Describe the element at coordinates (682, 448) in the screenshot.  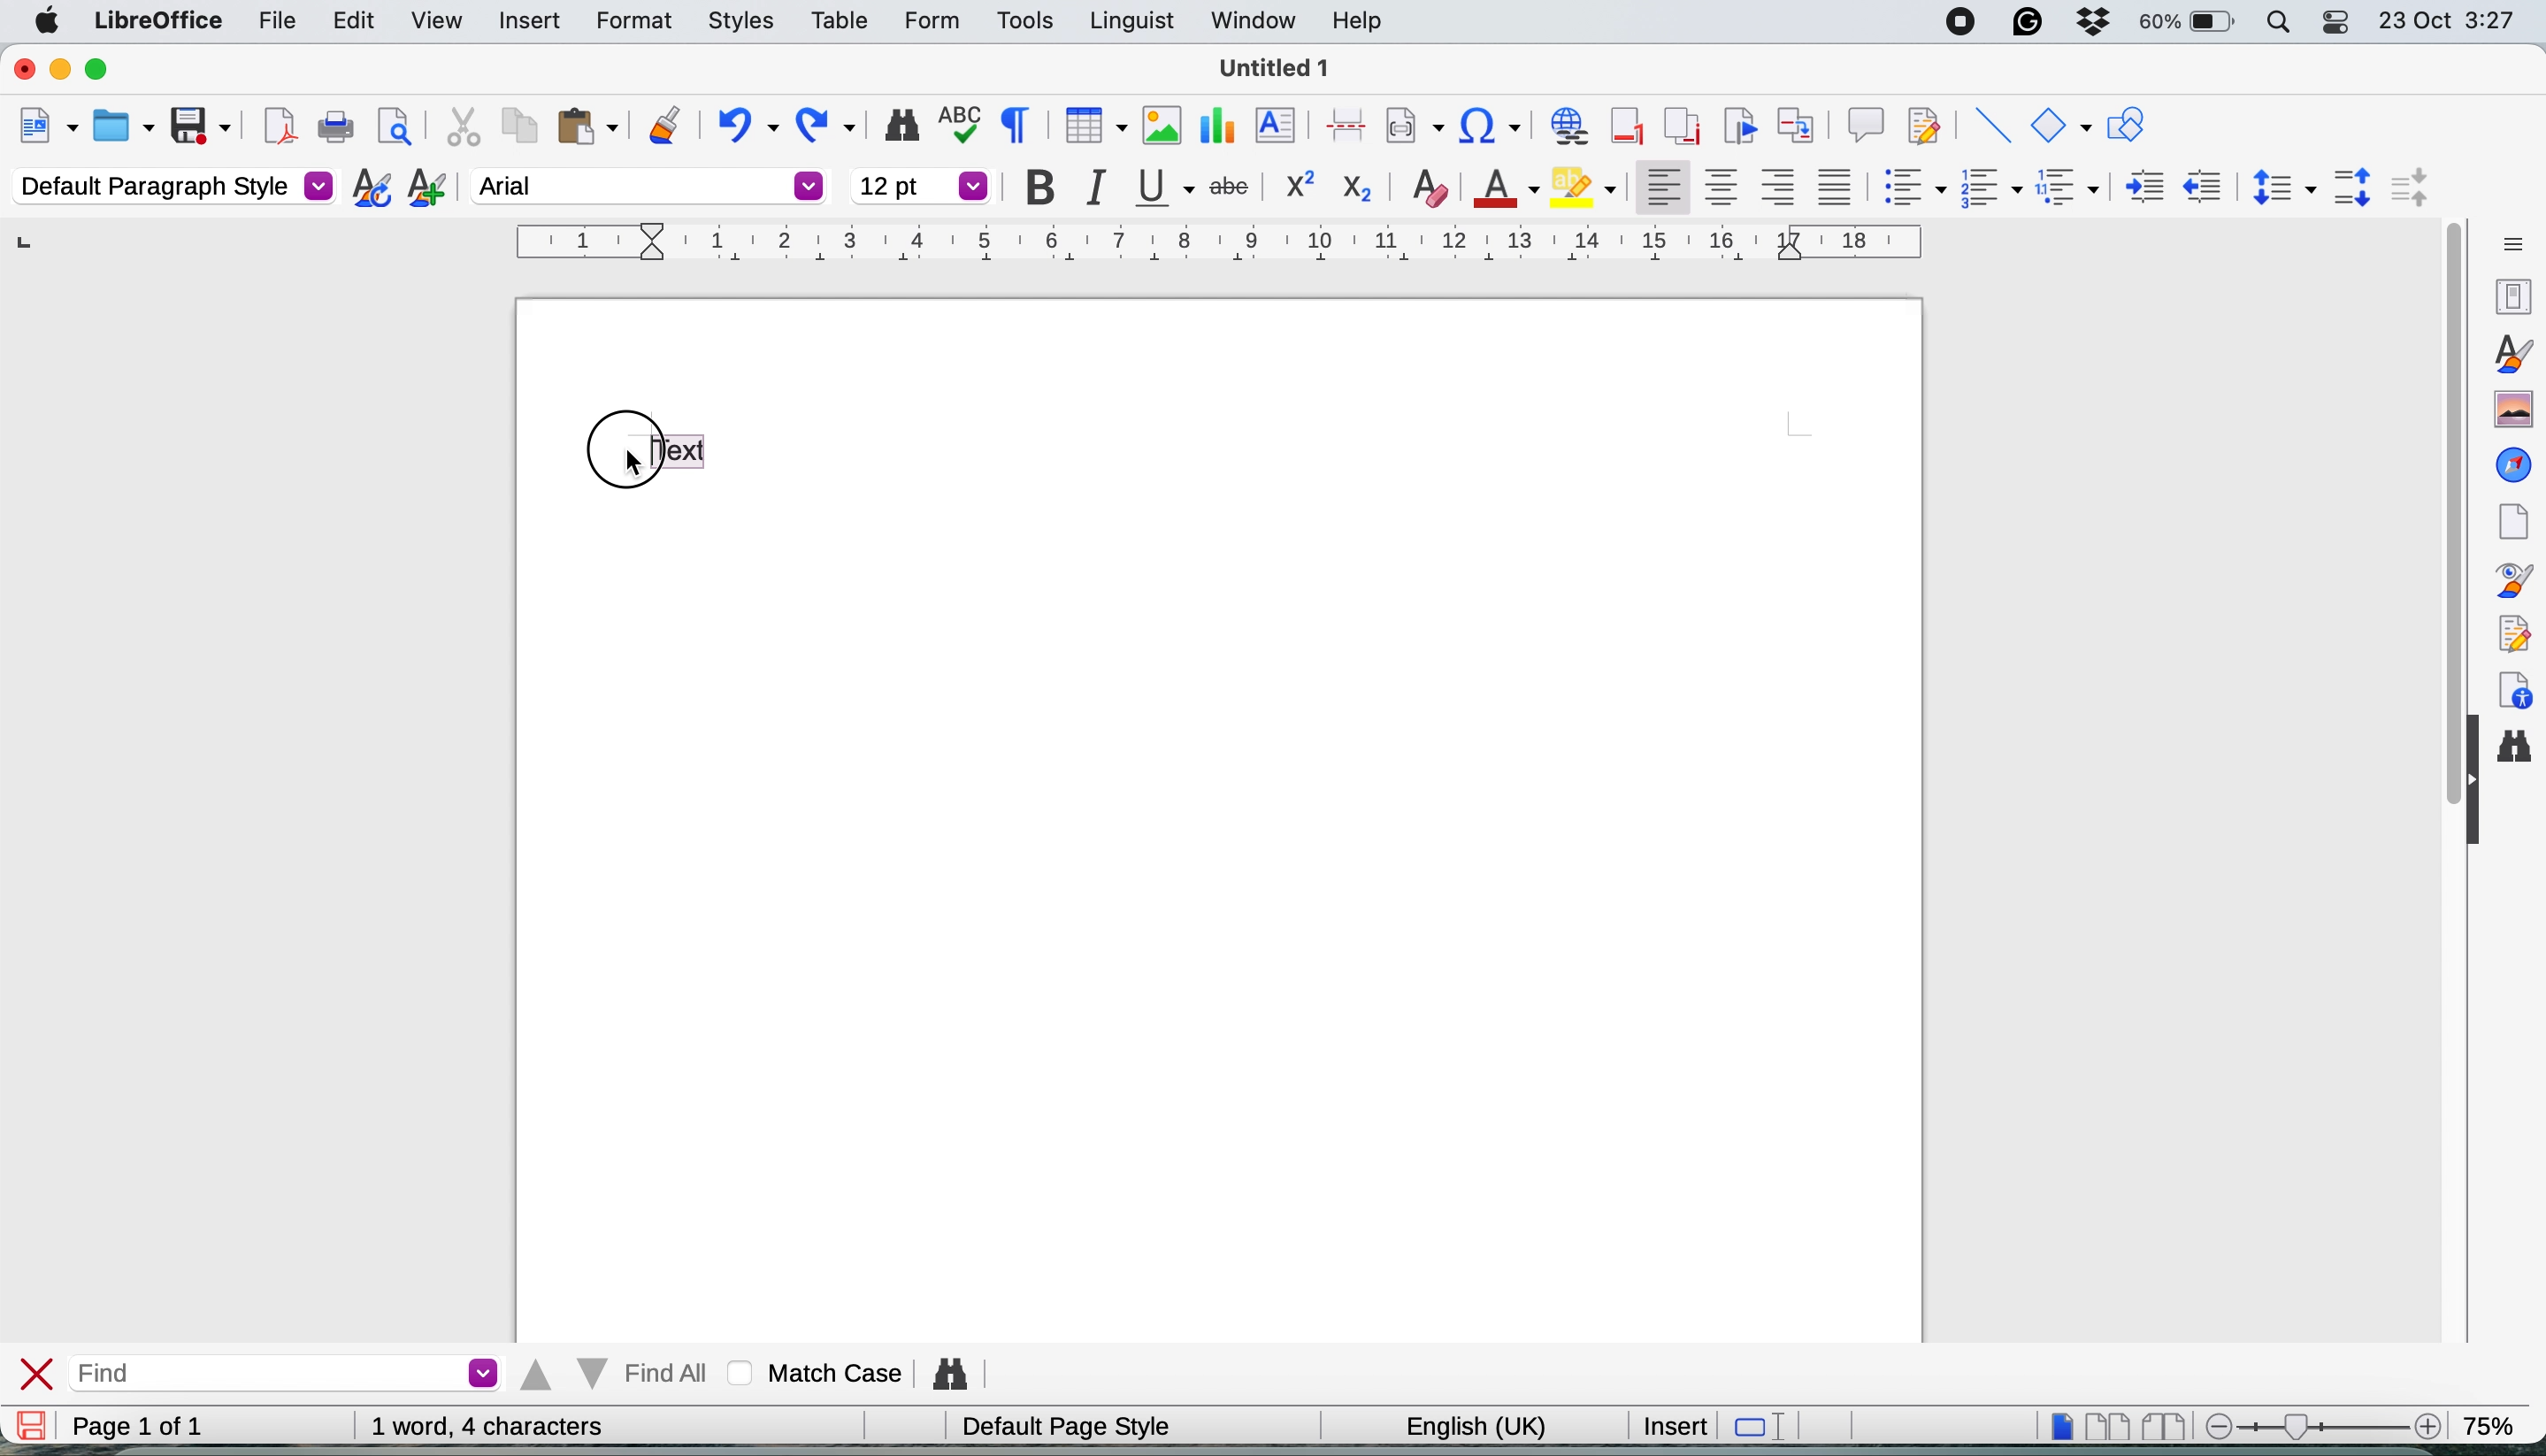
I see `highlight text` at that location.